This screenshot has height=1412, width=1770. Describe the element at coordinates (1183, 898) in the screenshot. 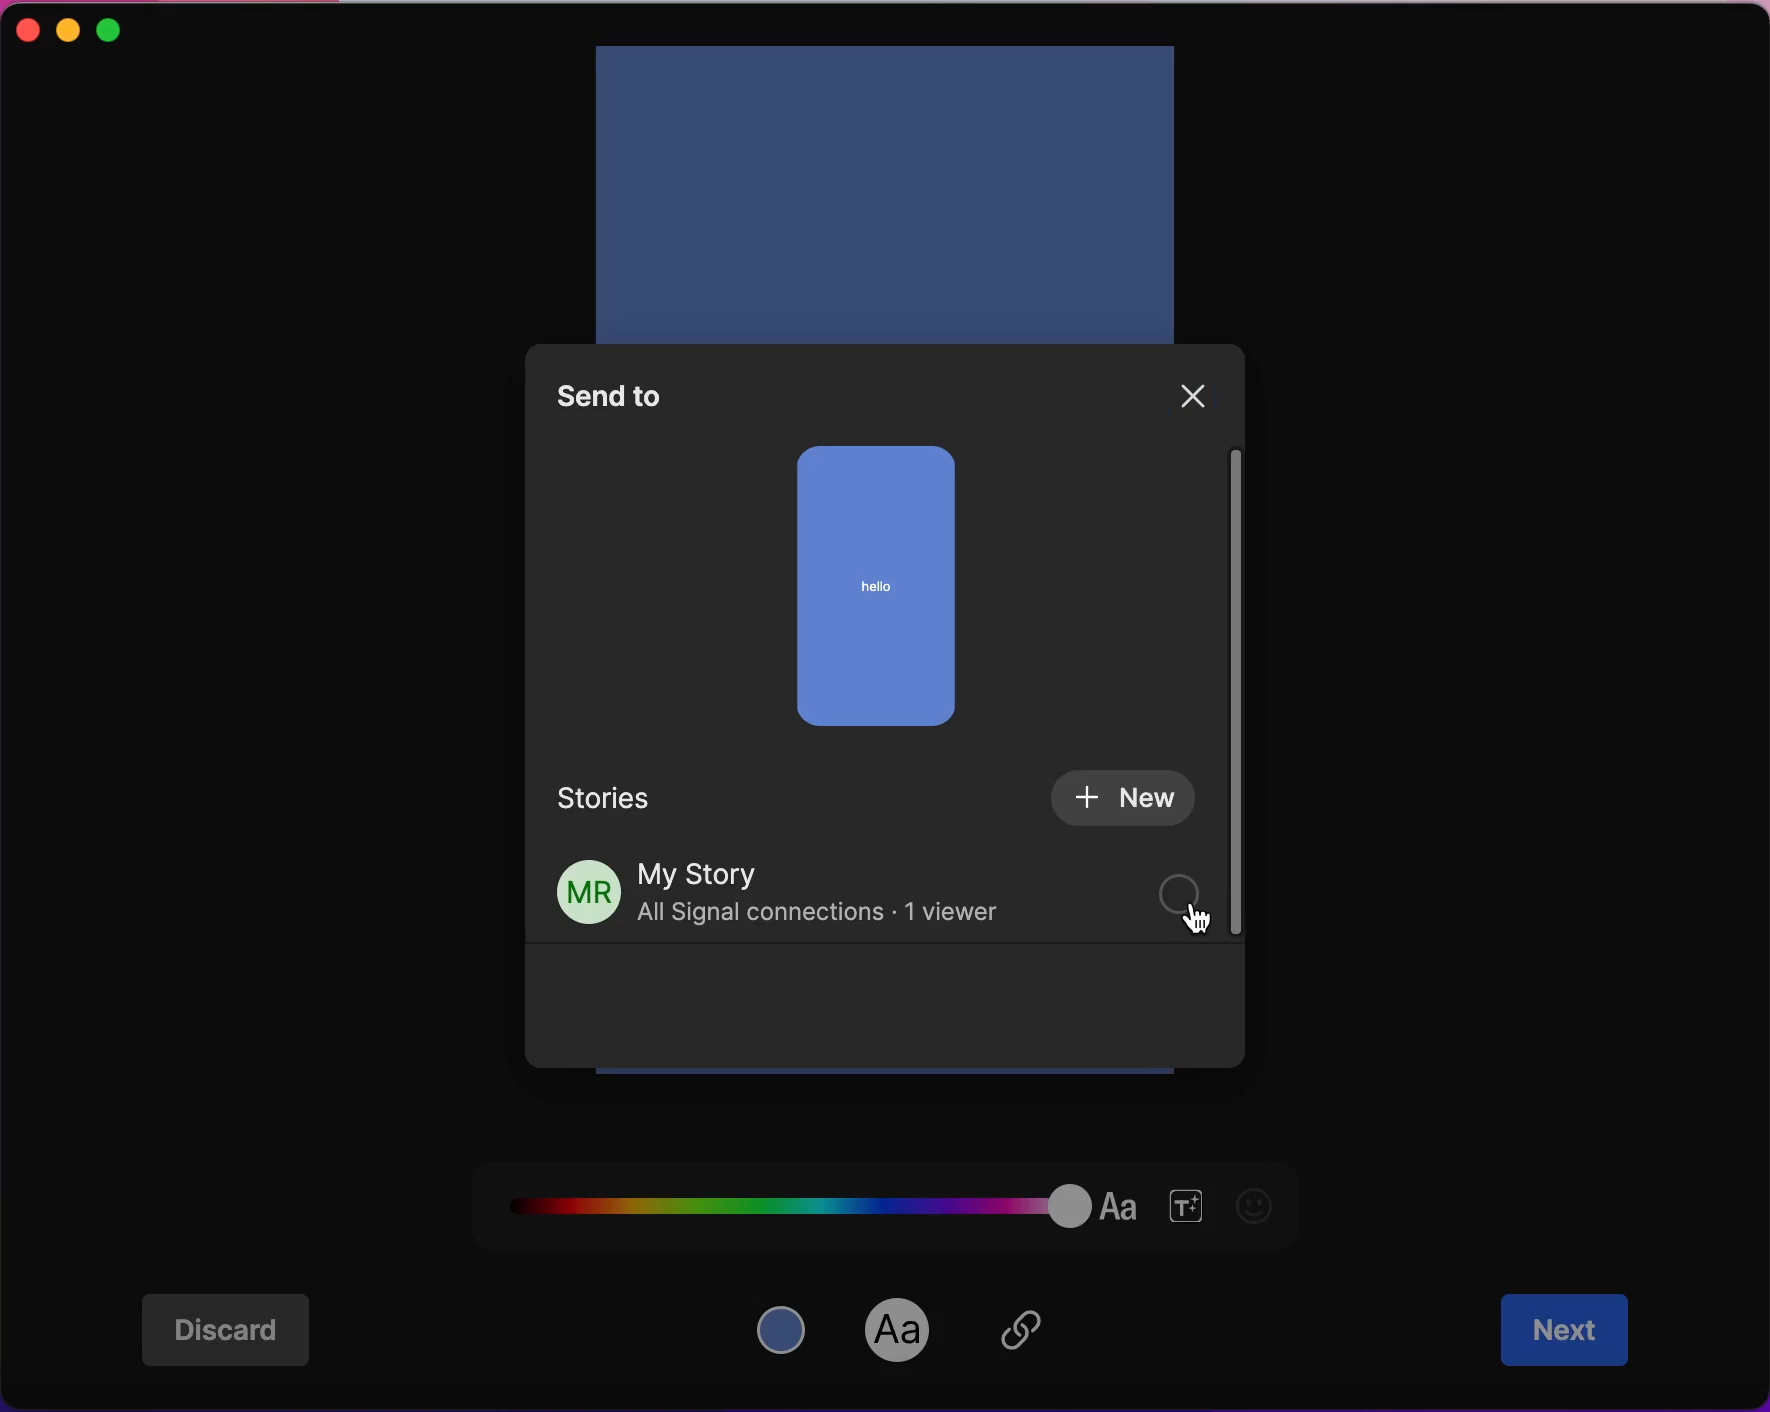

I see `check box` at that location.